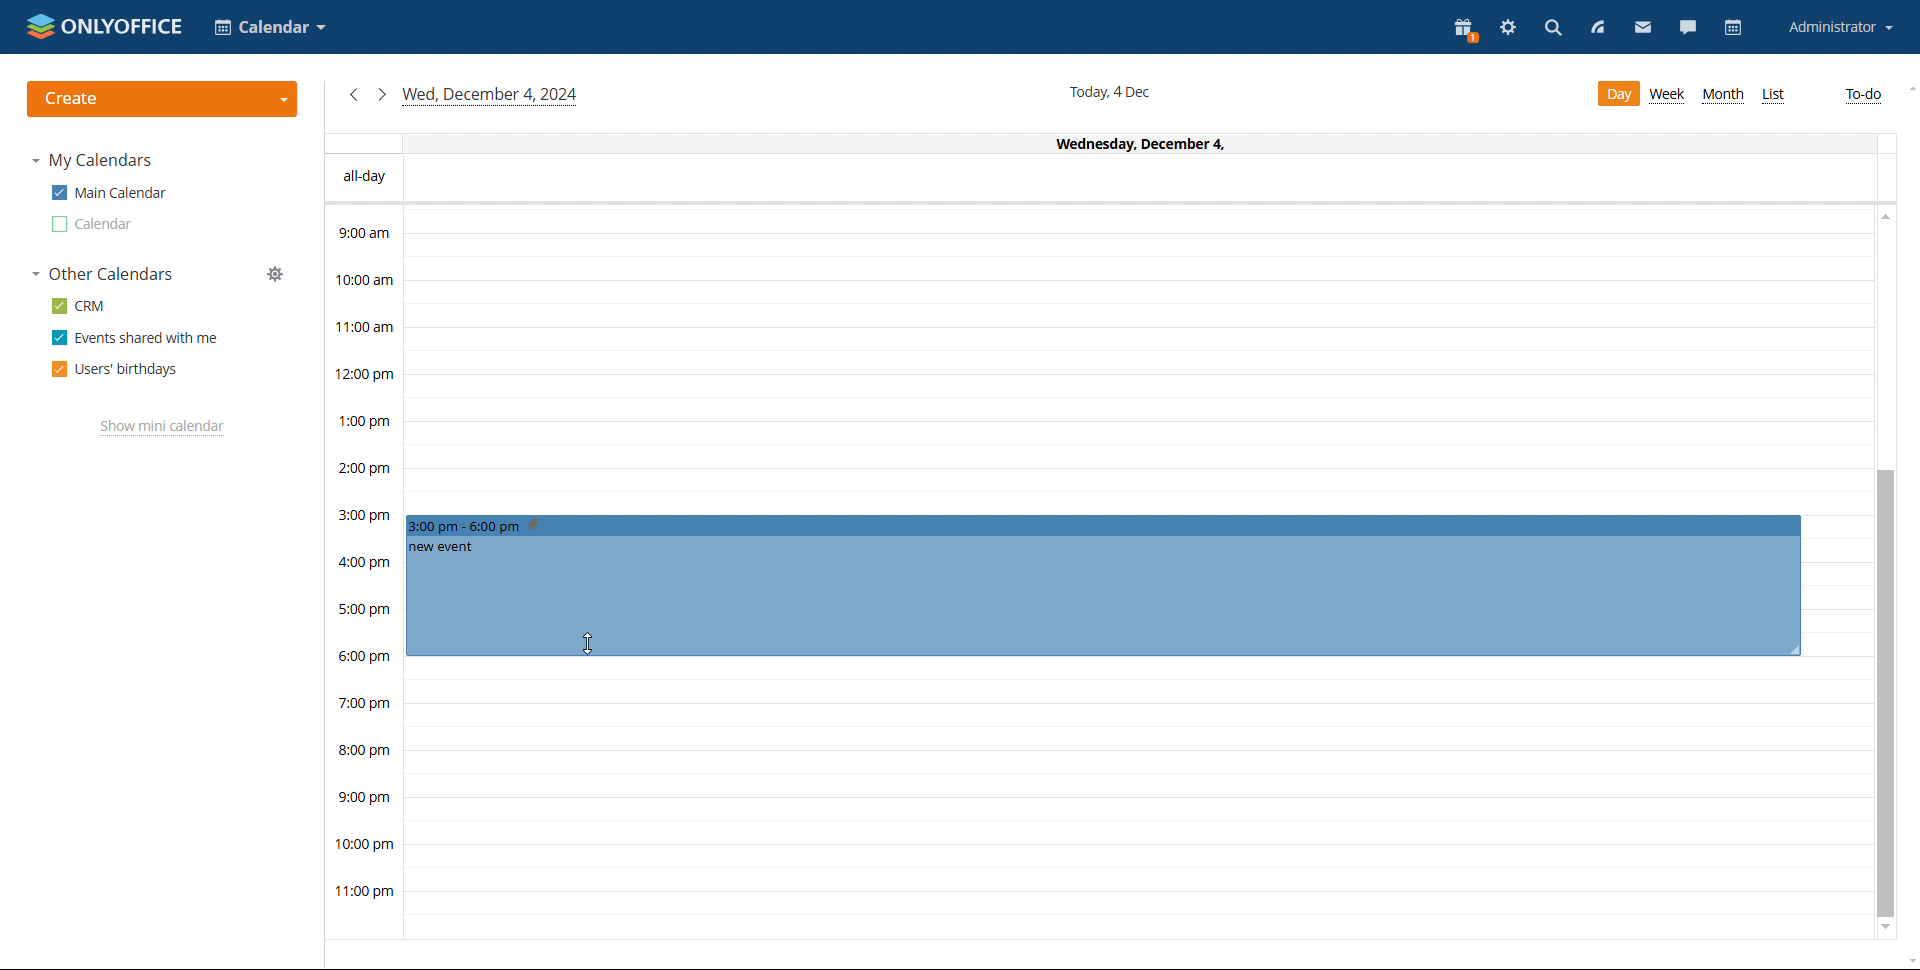 The height and width of the screenshot is (970, 1920). What do you see at coordinates (381, 93) in the screenshot?
I see `tomorrow` at bounding box center [381, 93].